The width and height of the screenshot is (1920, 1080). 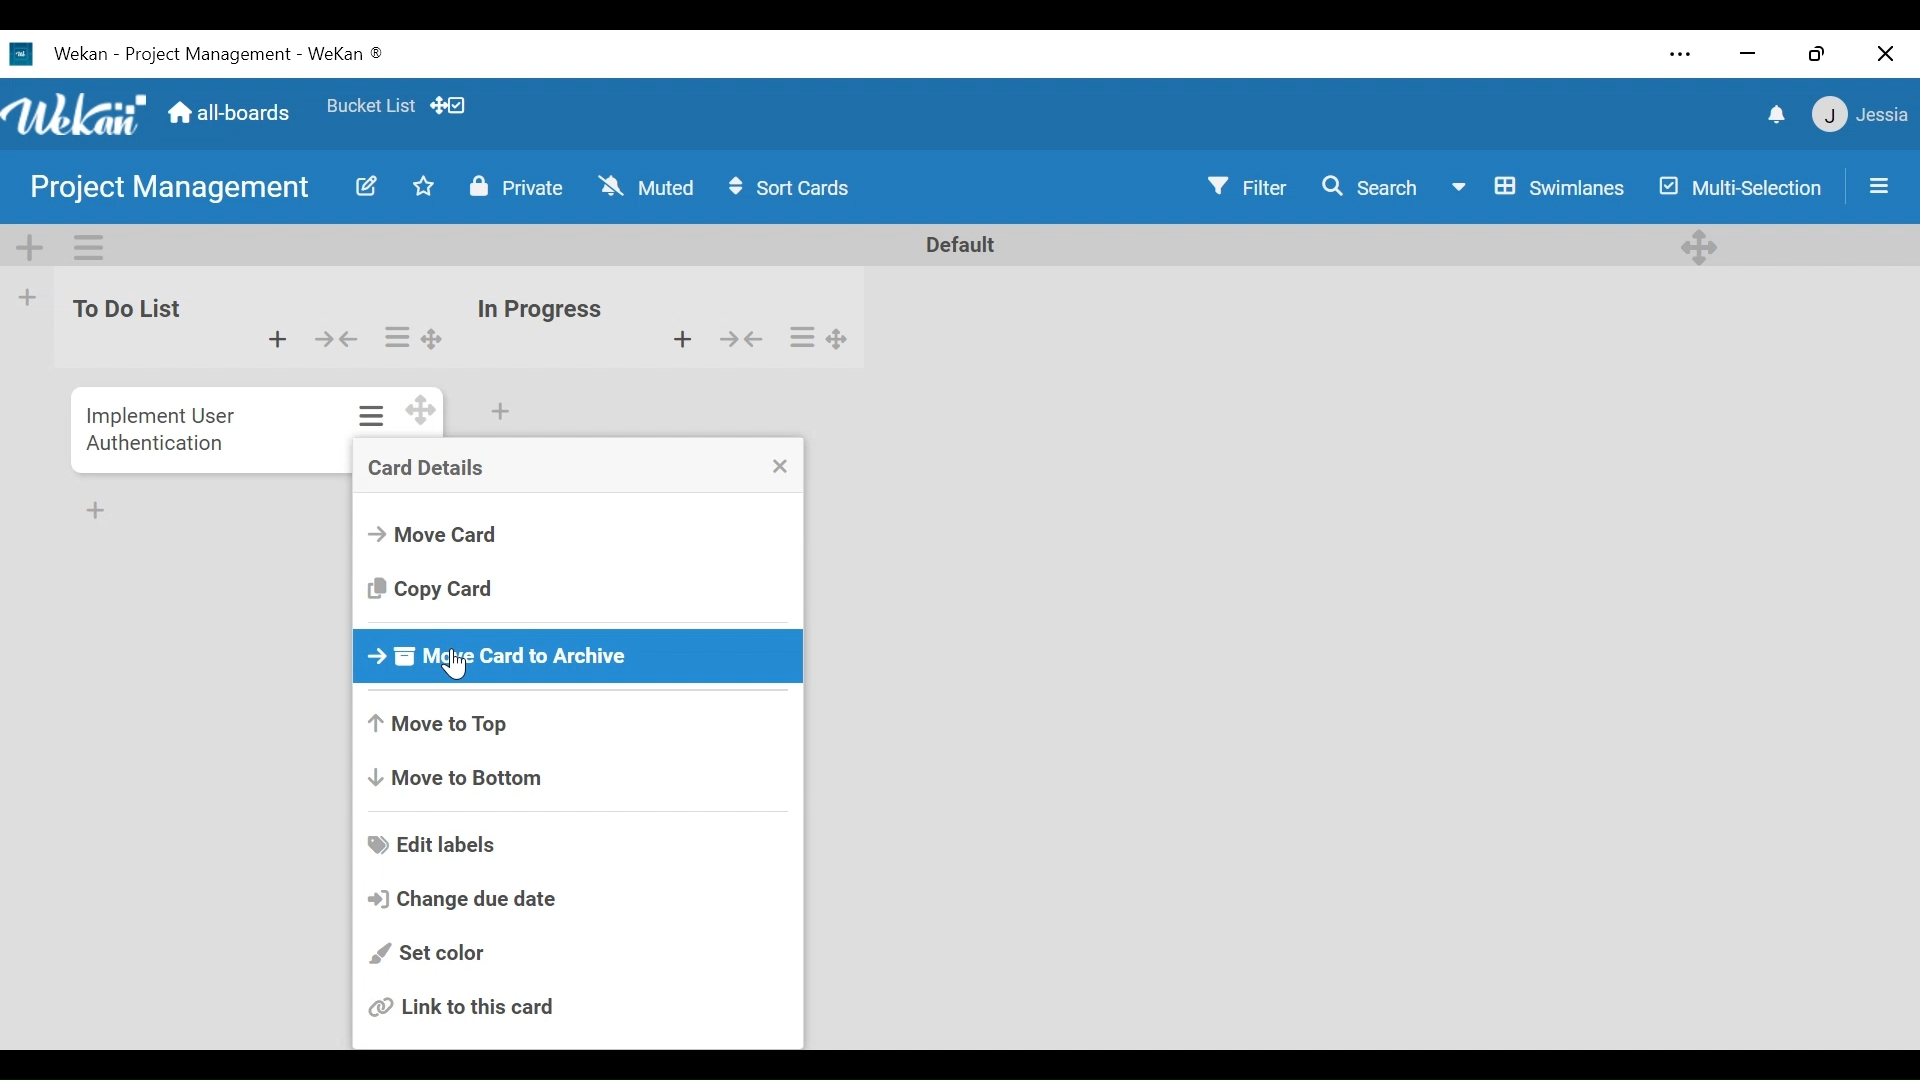 I want to click on Change Visibility, so click(x=515, y=187).